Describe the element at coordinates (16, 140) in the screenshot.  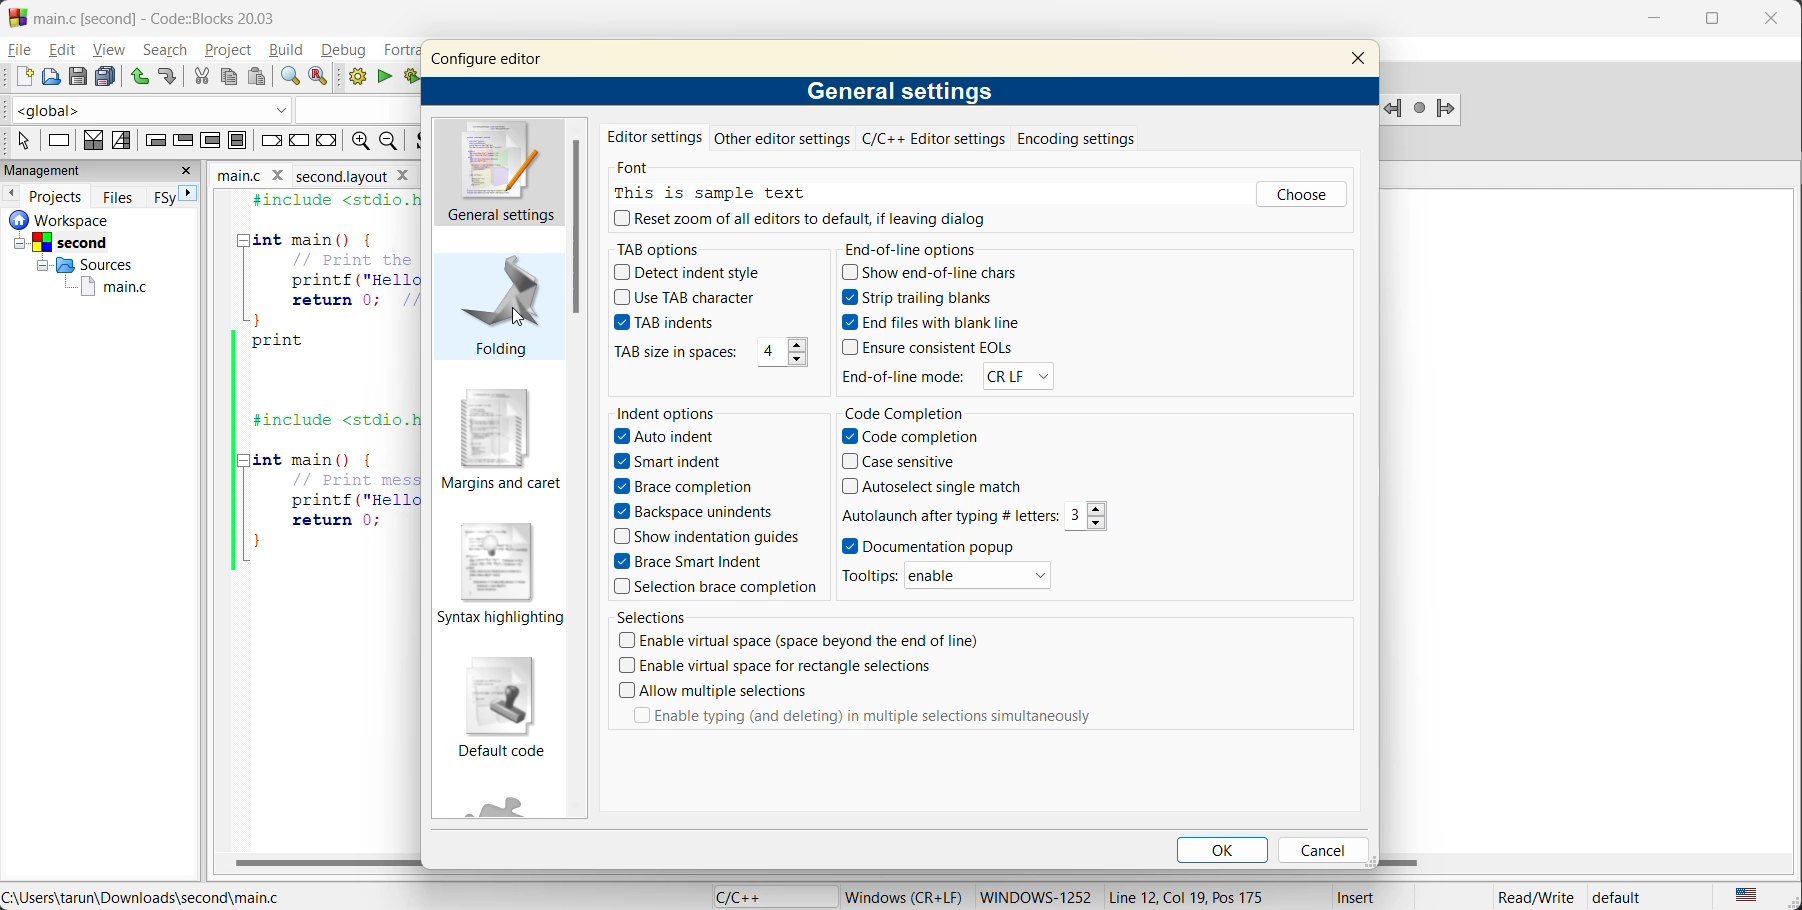
I see `select` at that location.